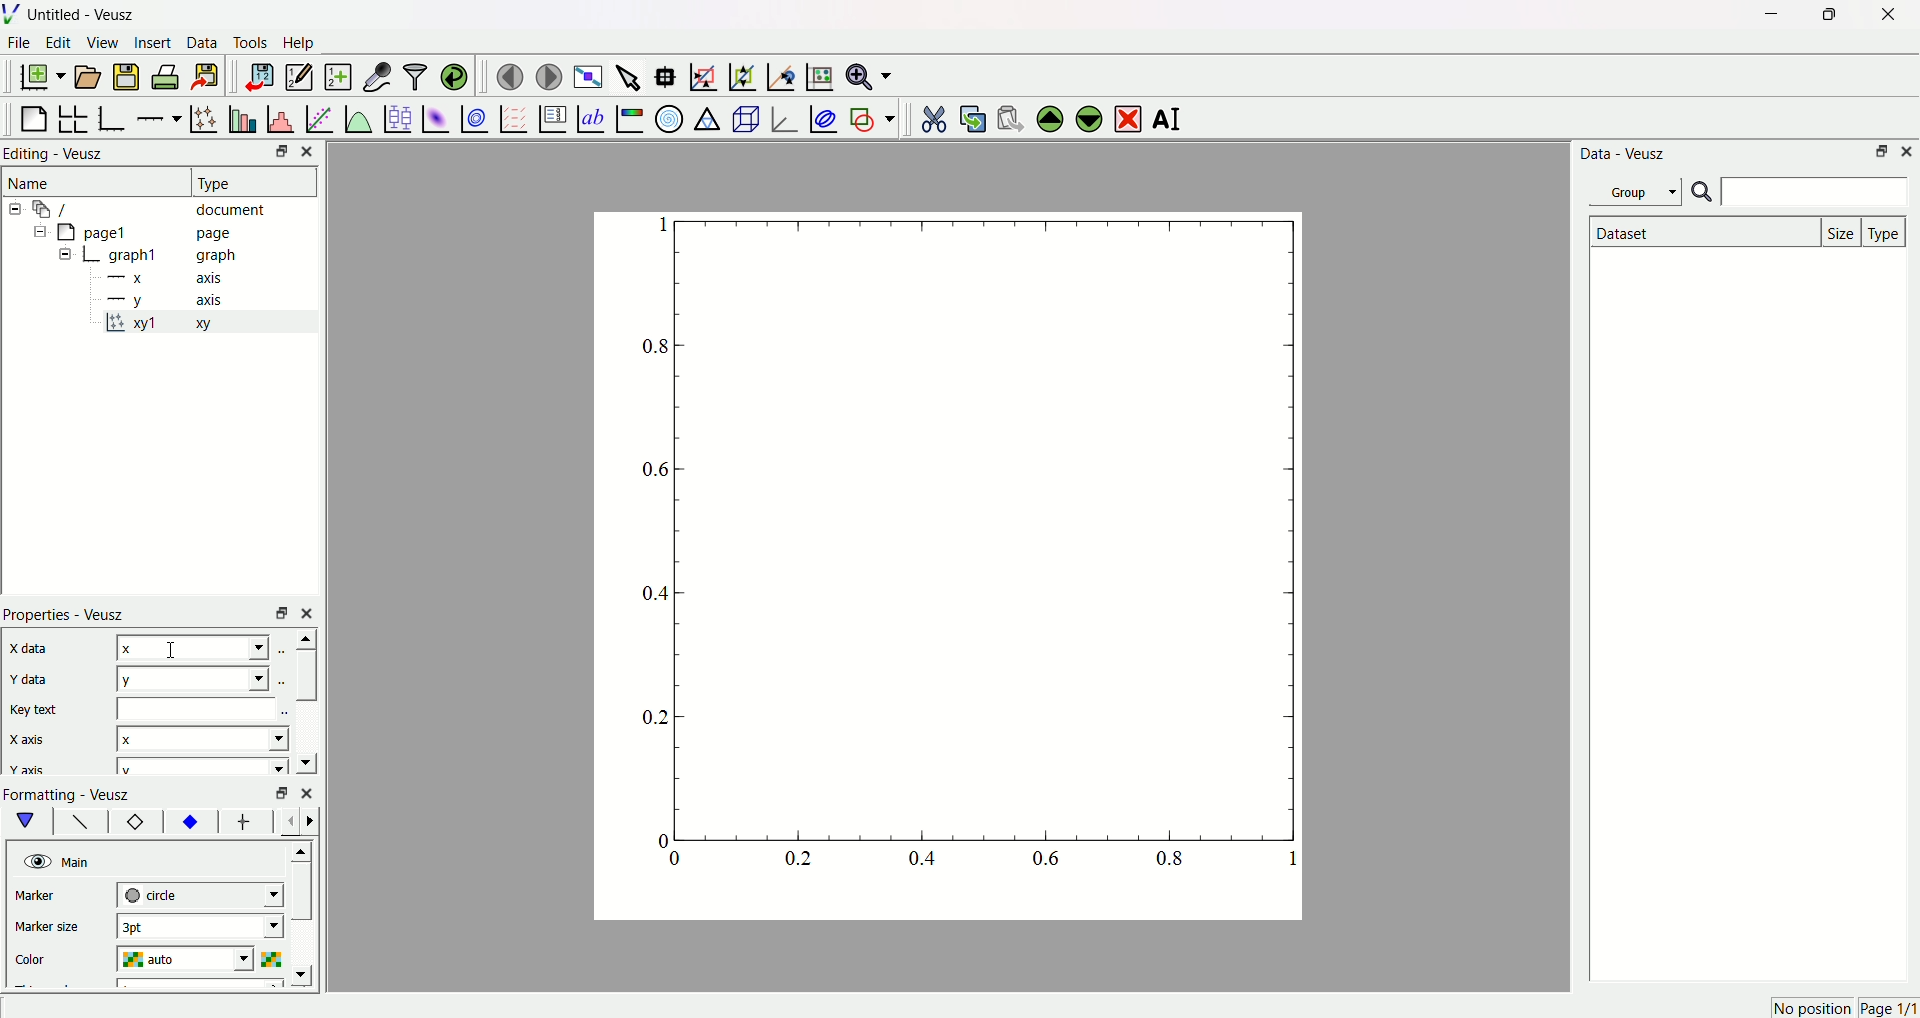 This screenshot has height=1018, width=1920. Describe the element at coordinates (630, 74) in the screenshot. I see `select items` at that location.